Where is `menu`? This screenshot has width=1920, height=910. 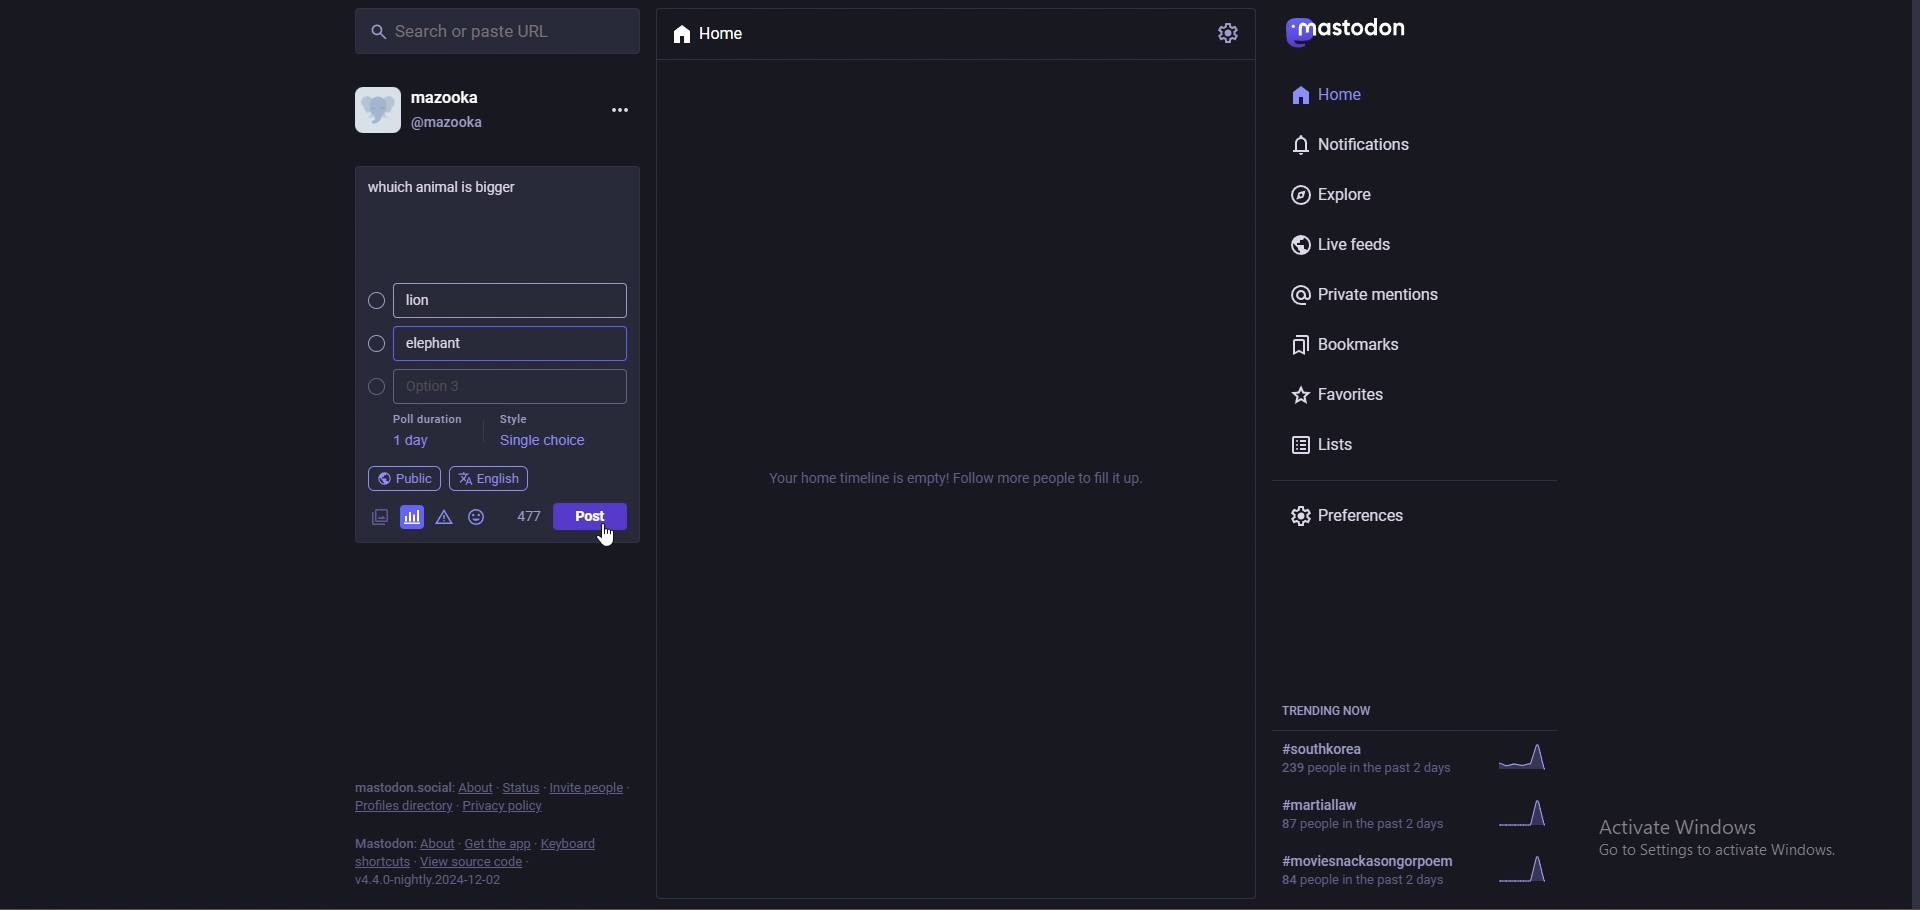 menu is located at coordinates (619, 108).